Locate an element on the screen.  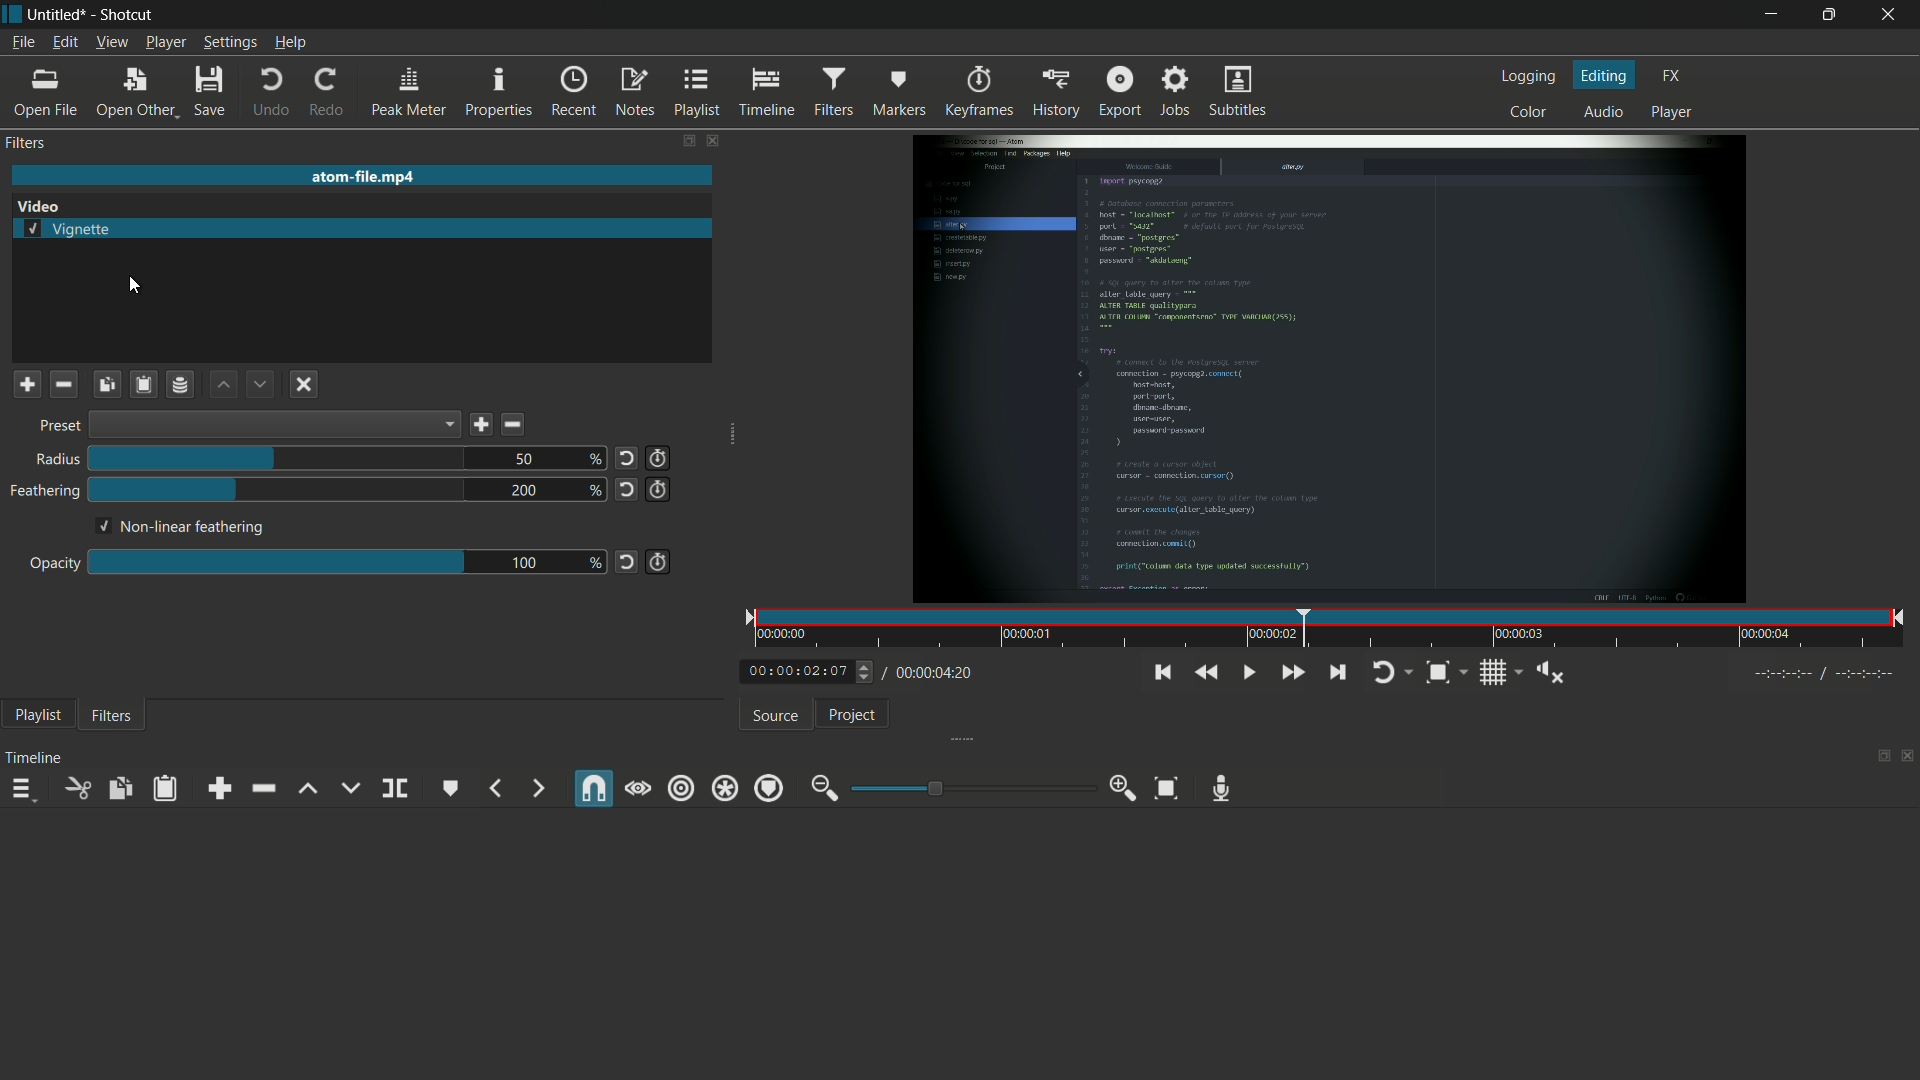
scrub while dragging is located at coordinates (638, 789).